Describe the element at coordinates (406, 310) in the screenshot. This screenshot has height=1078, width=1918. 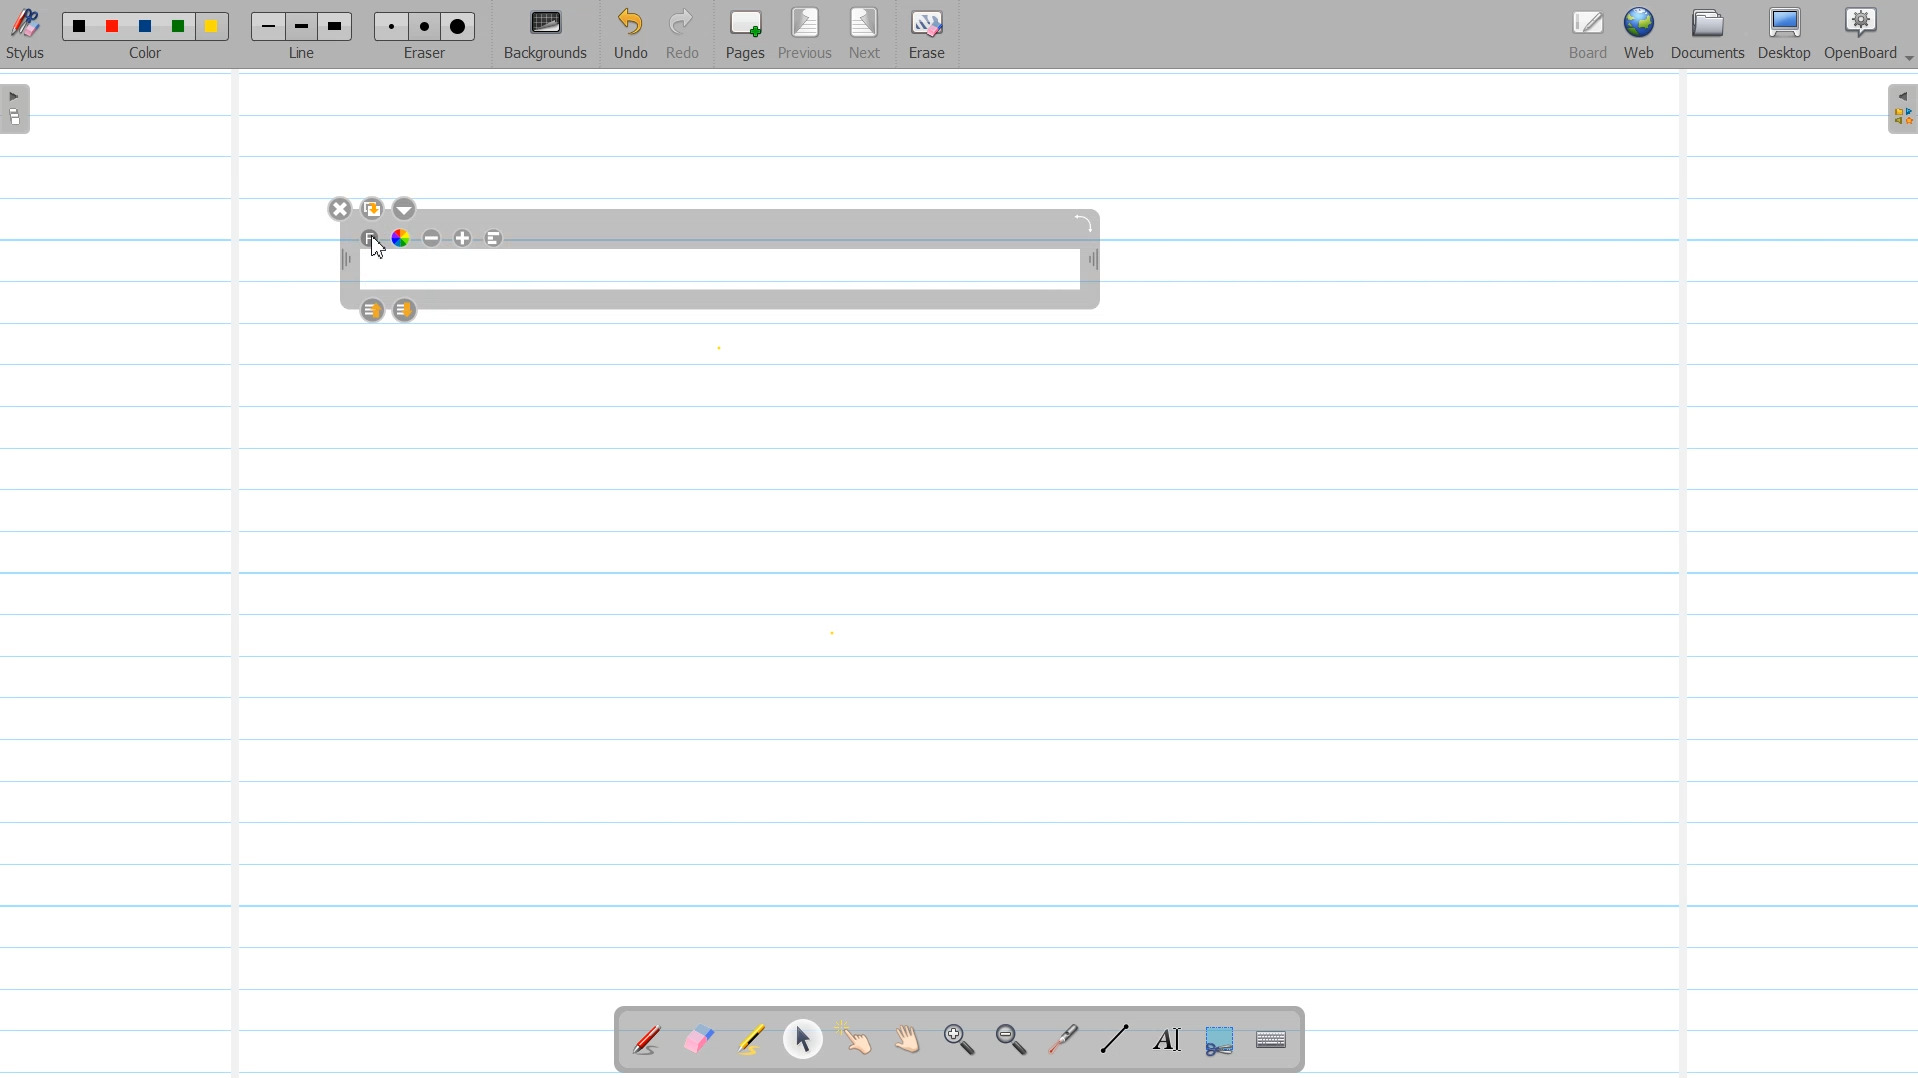
I see `Layer Down` at that location.